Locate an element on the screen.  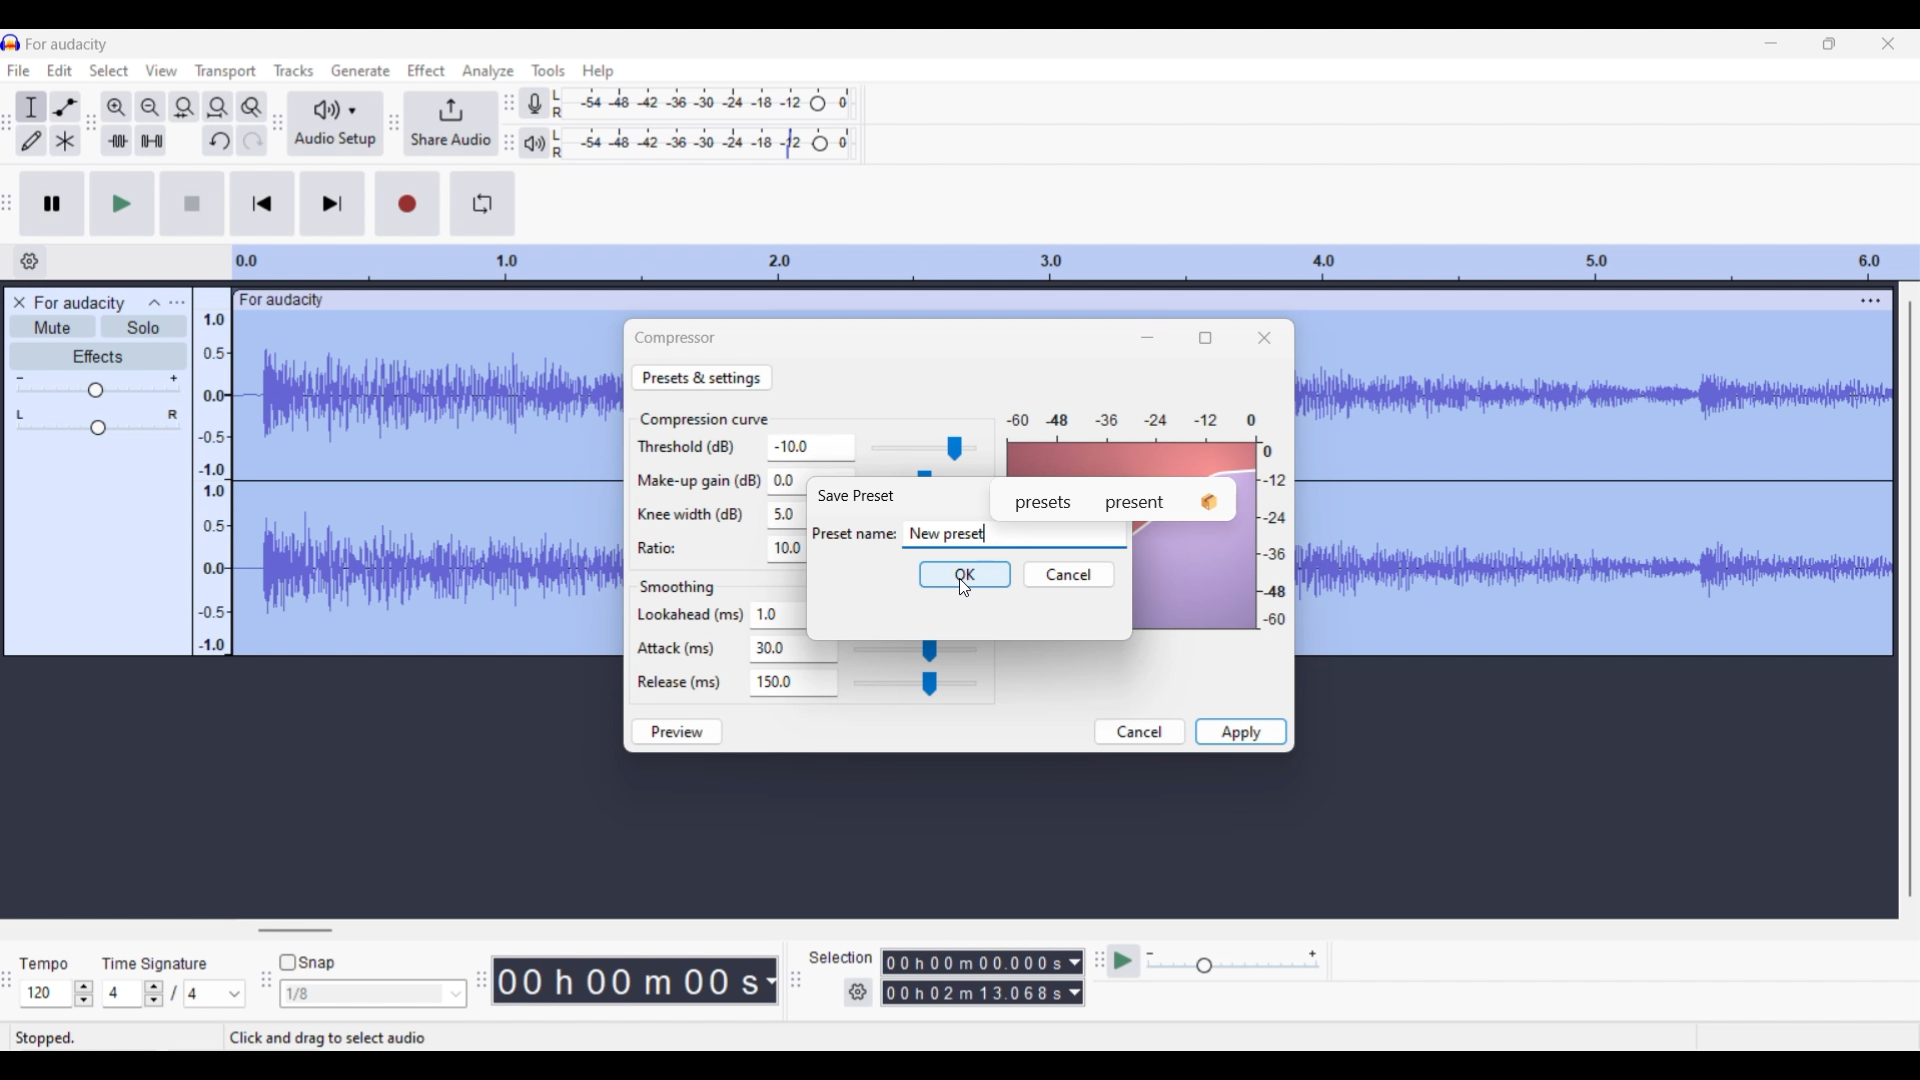
Fit project to width is located at coordinates (218, 106).